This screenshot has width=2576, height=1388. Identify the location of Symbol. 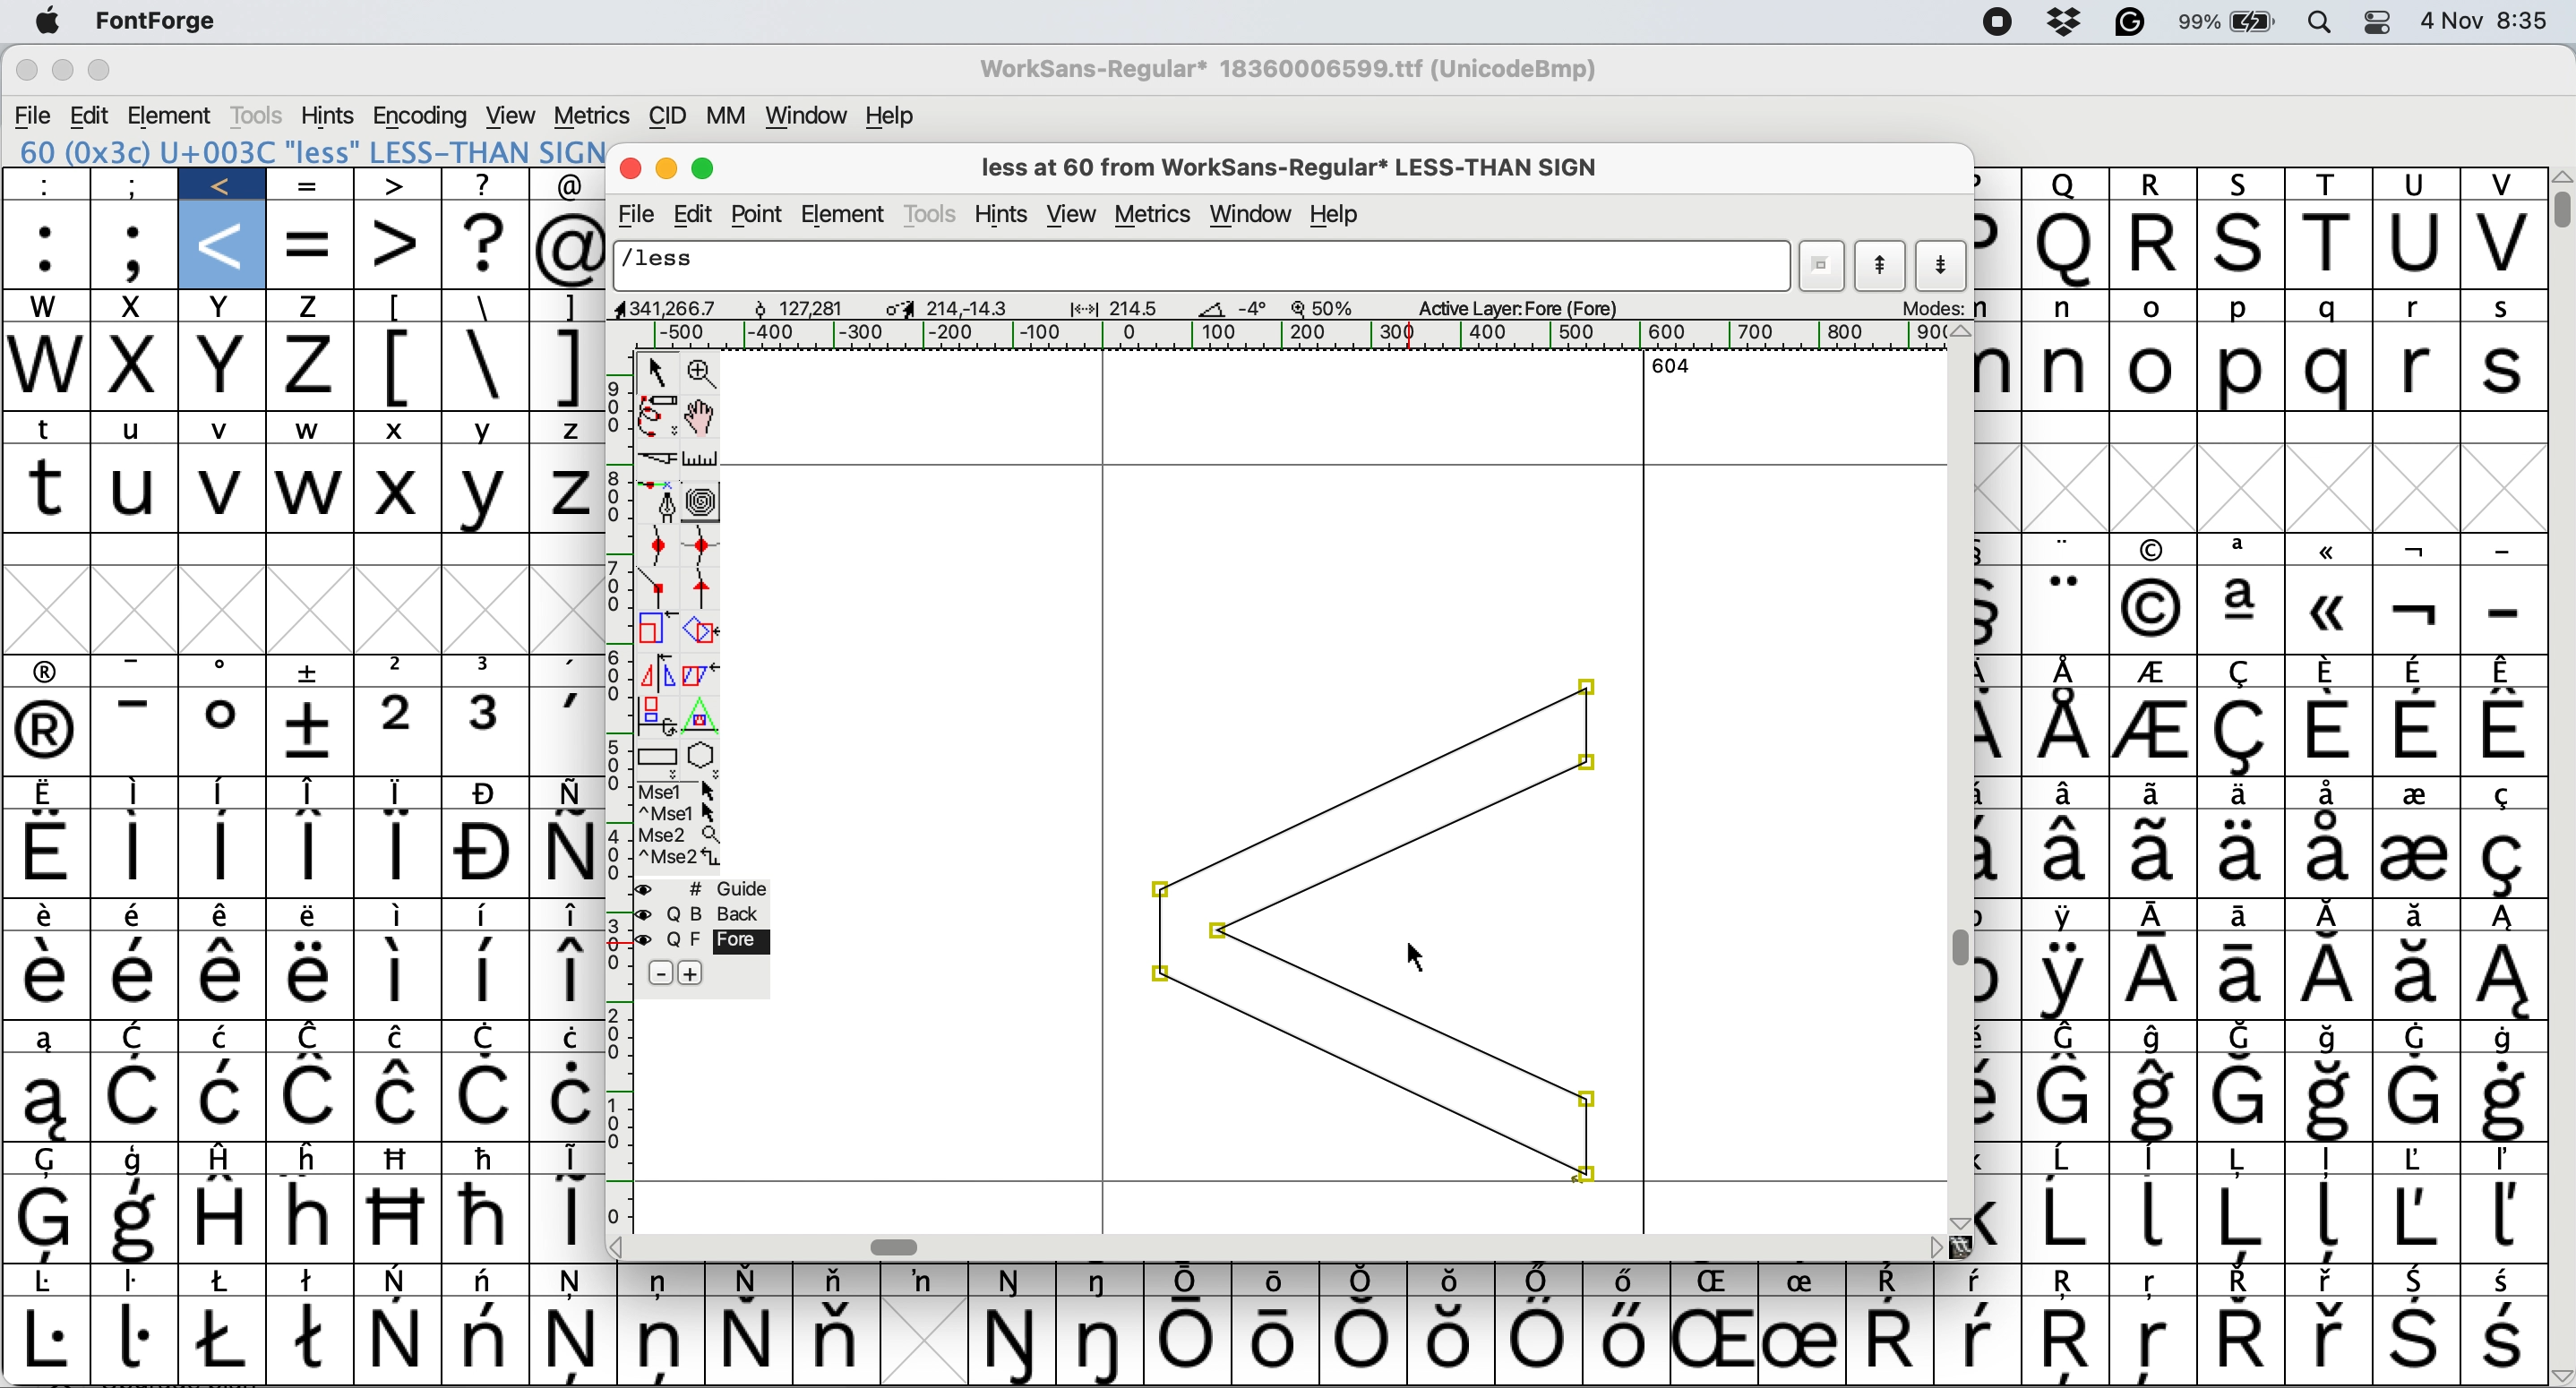
(1363, 1342).